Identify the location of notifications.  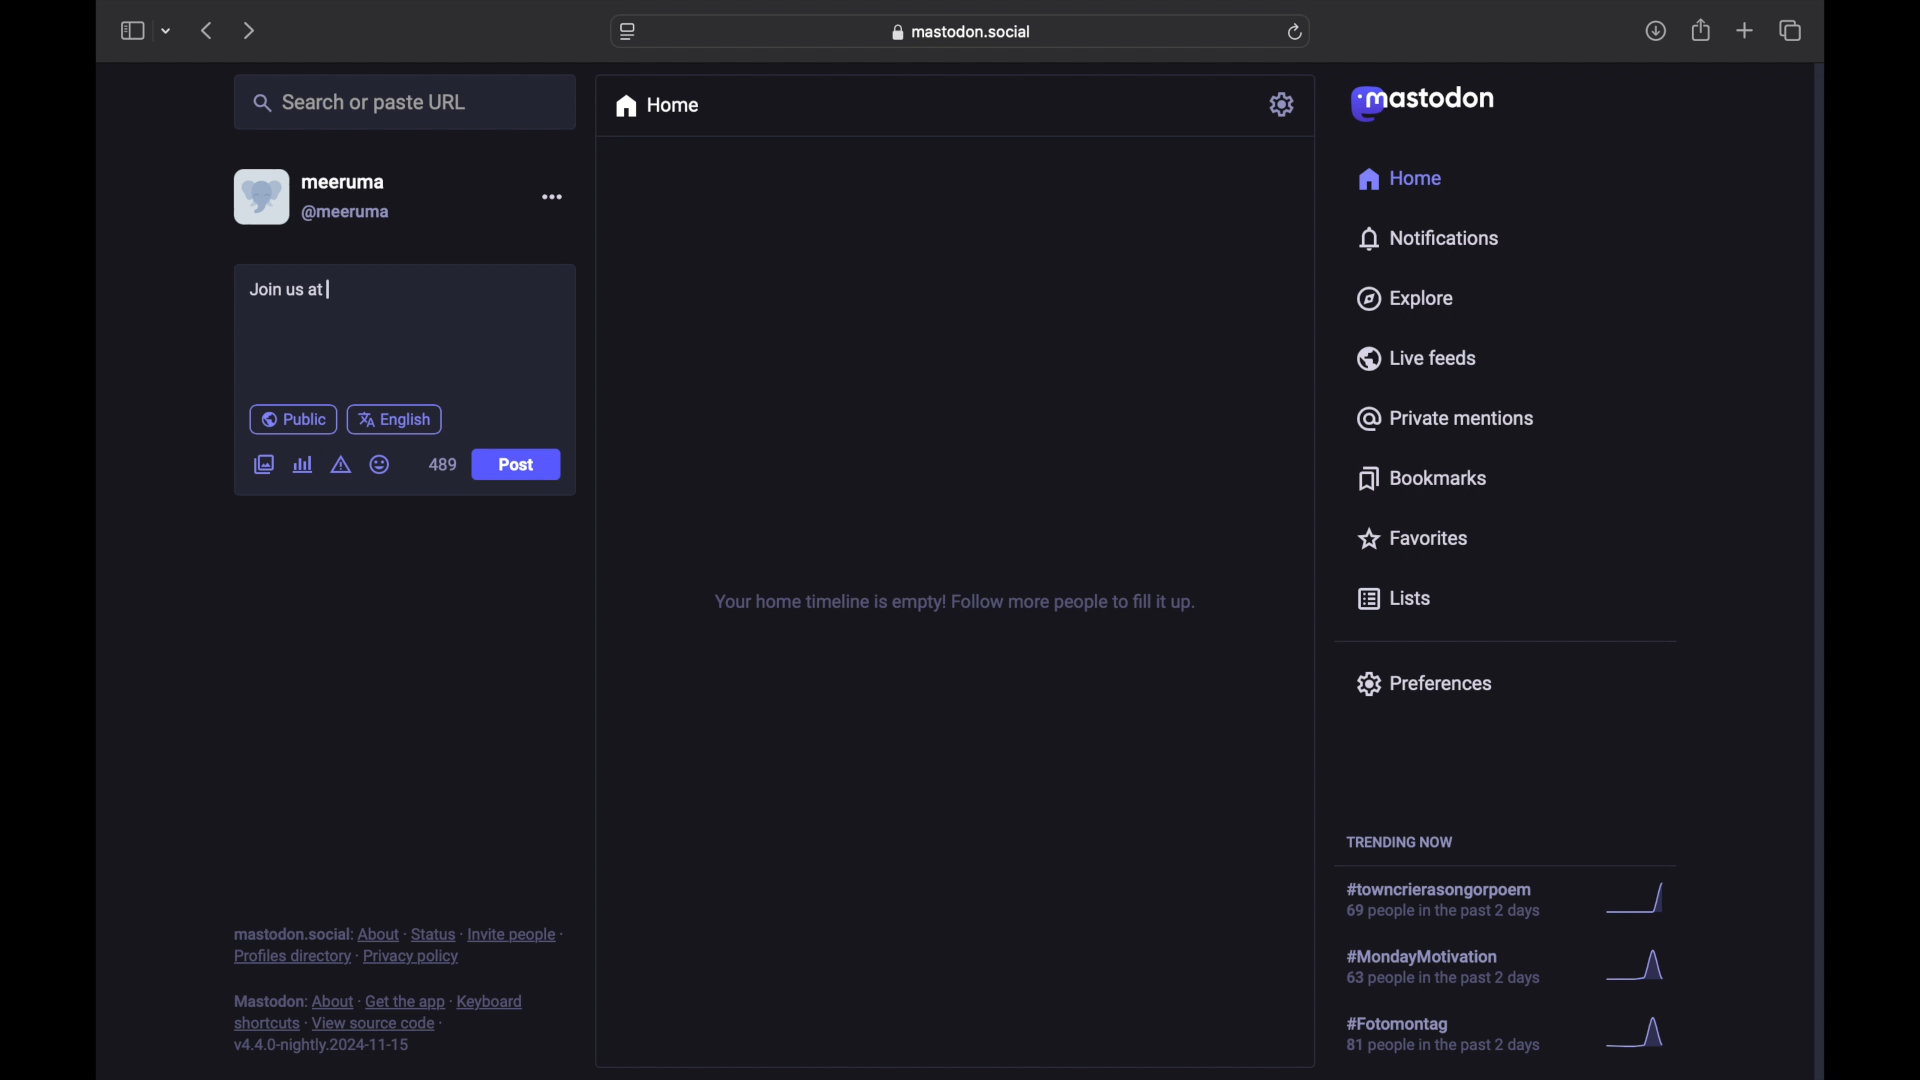
(1428, 238).